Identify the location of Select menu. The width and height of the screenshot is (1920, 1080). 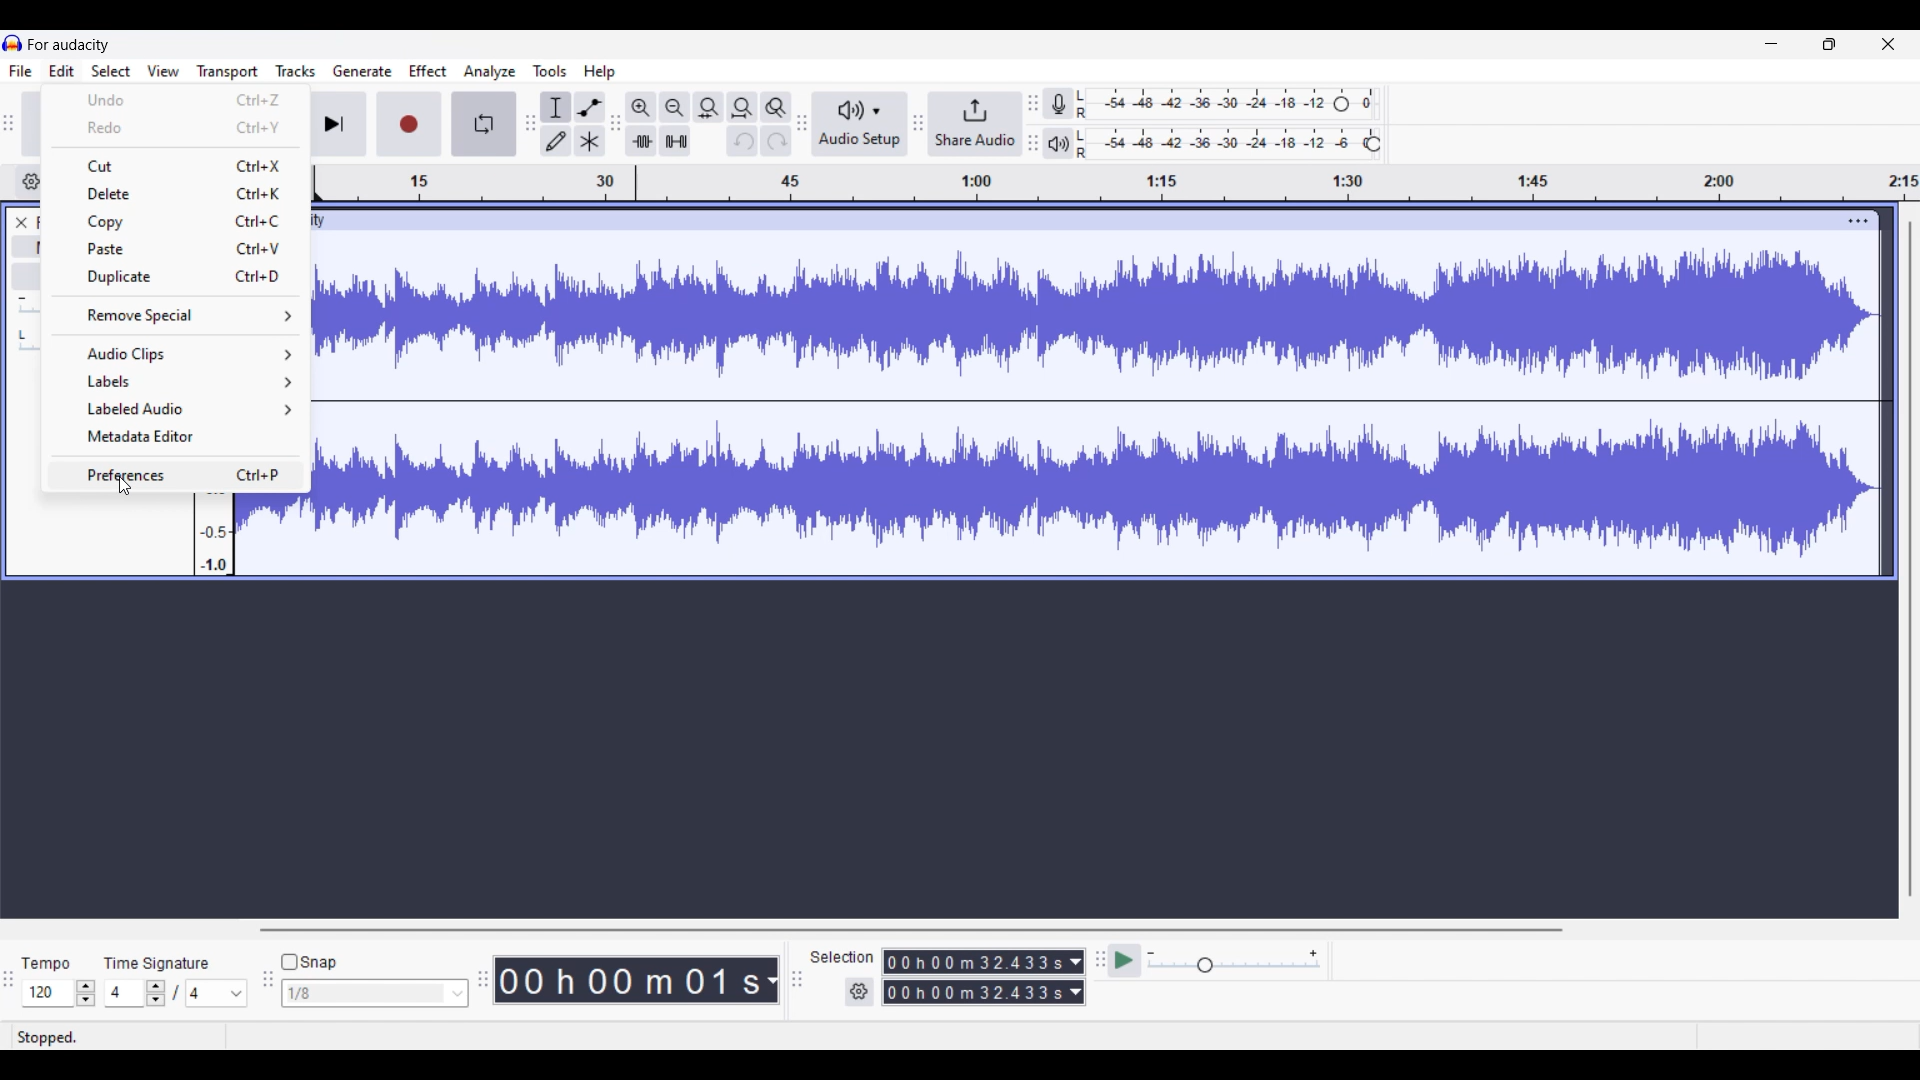
(111, 71).